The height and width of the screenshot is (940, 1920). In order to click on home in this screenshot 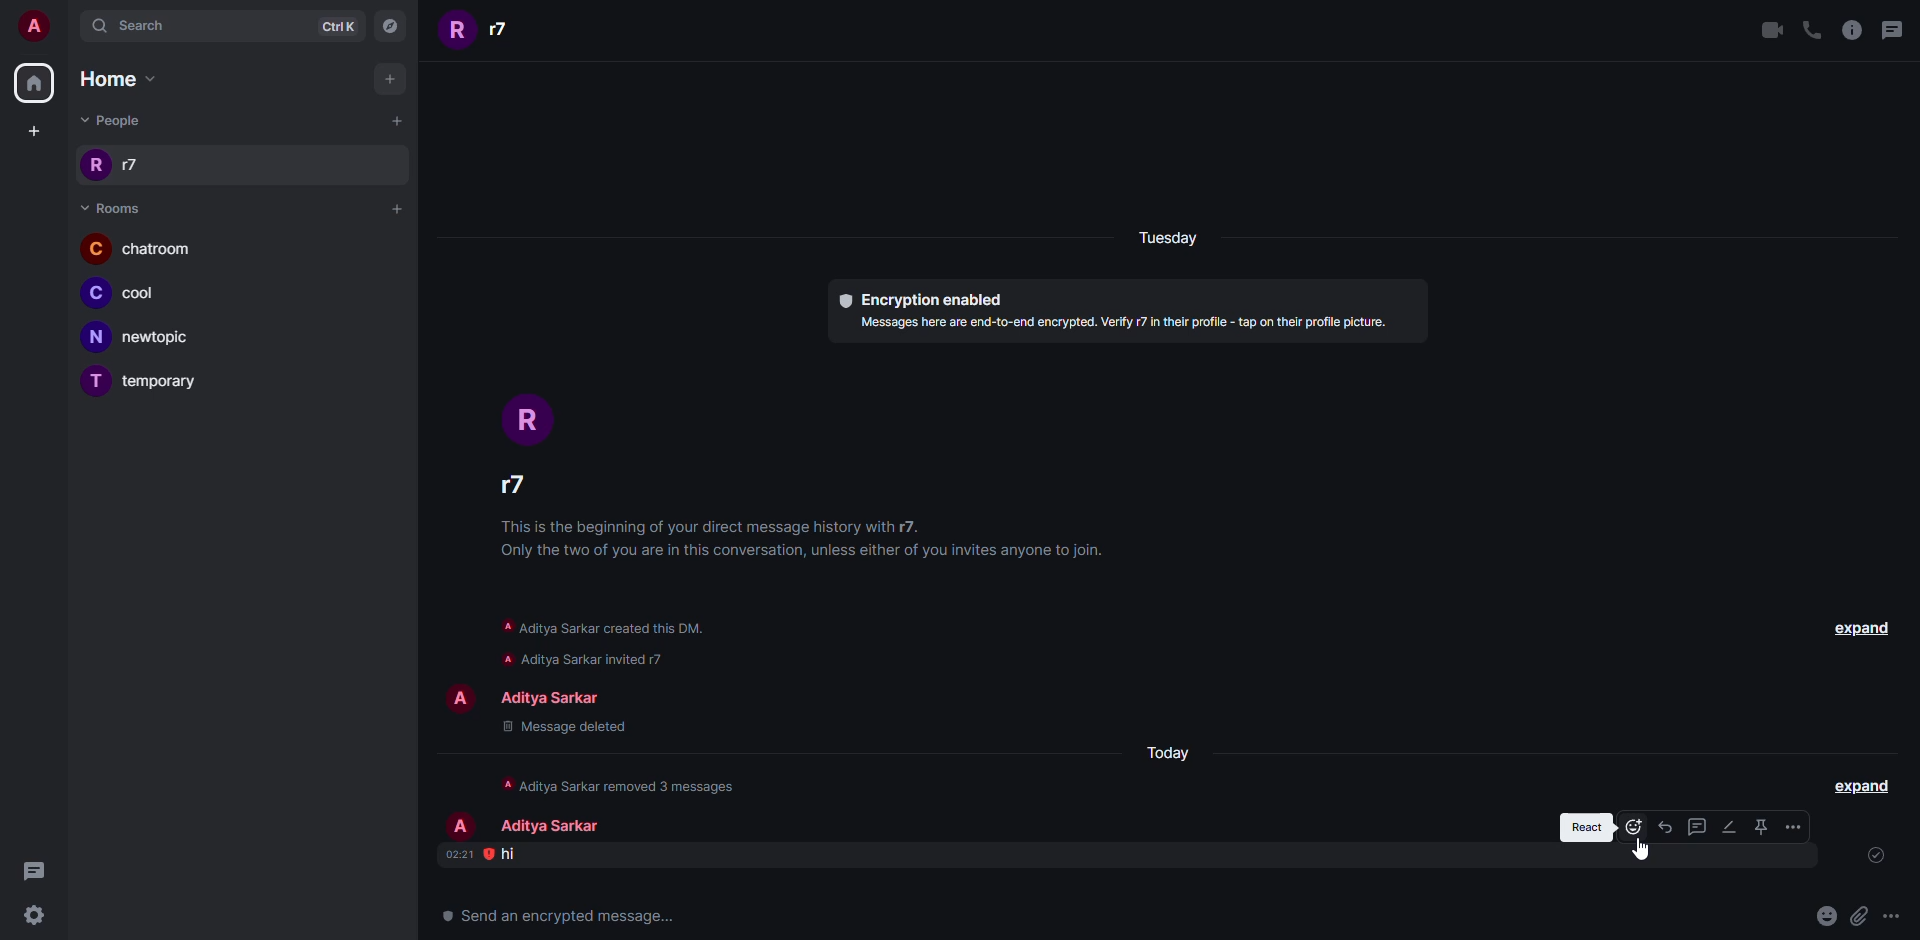, I will do `click(129, 81)`.